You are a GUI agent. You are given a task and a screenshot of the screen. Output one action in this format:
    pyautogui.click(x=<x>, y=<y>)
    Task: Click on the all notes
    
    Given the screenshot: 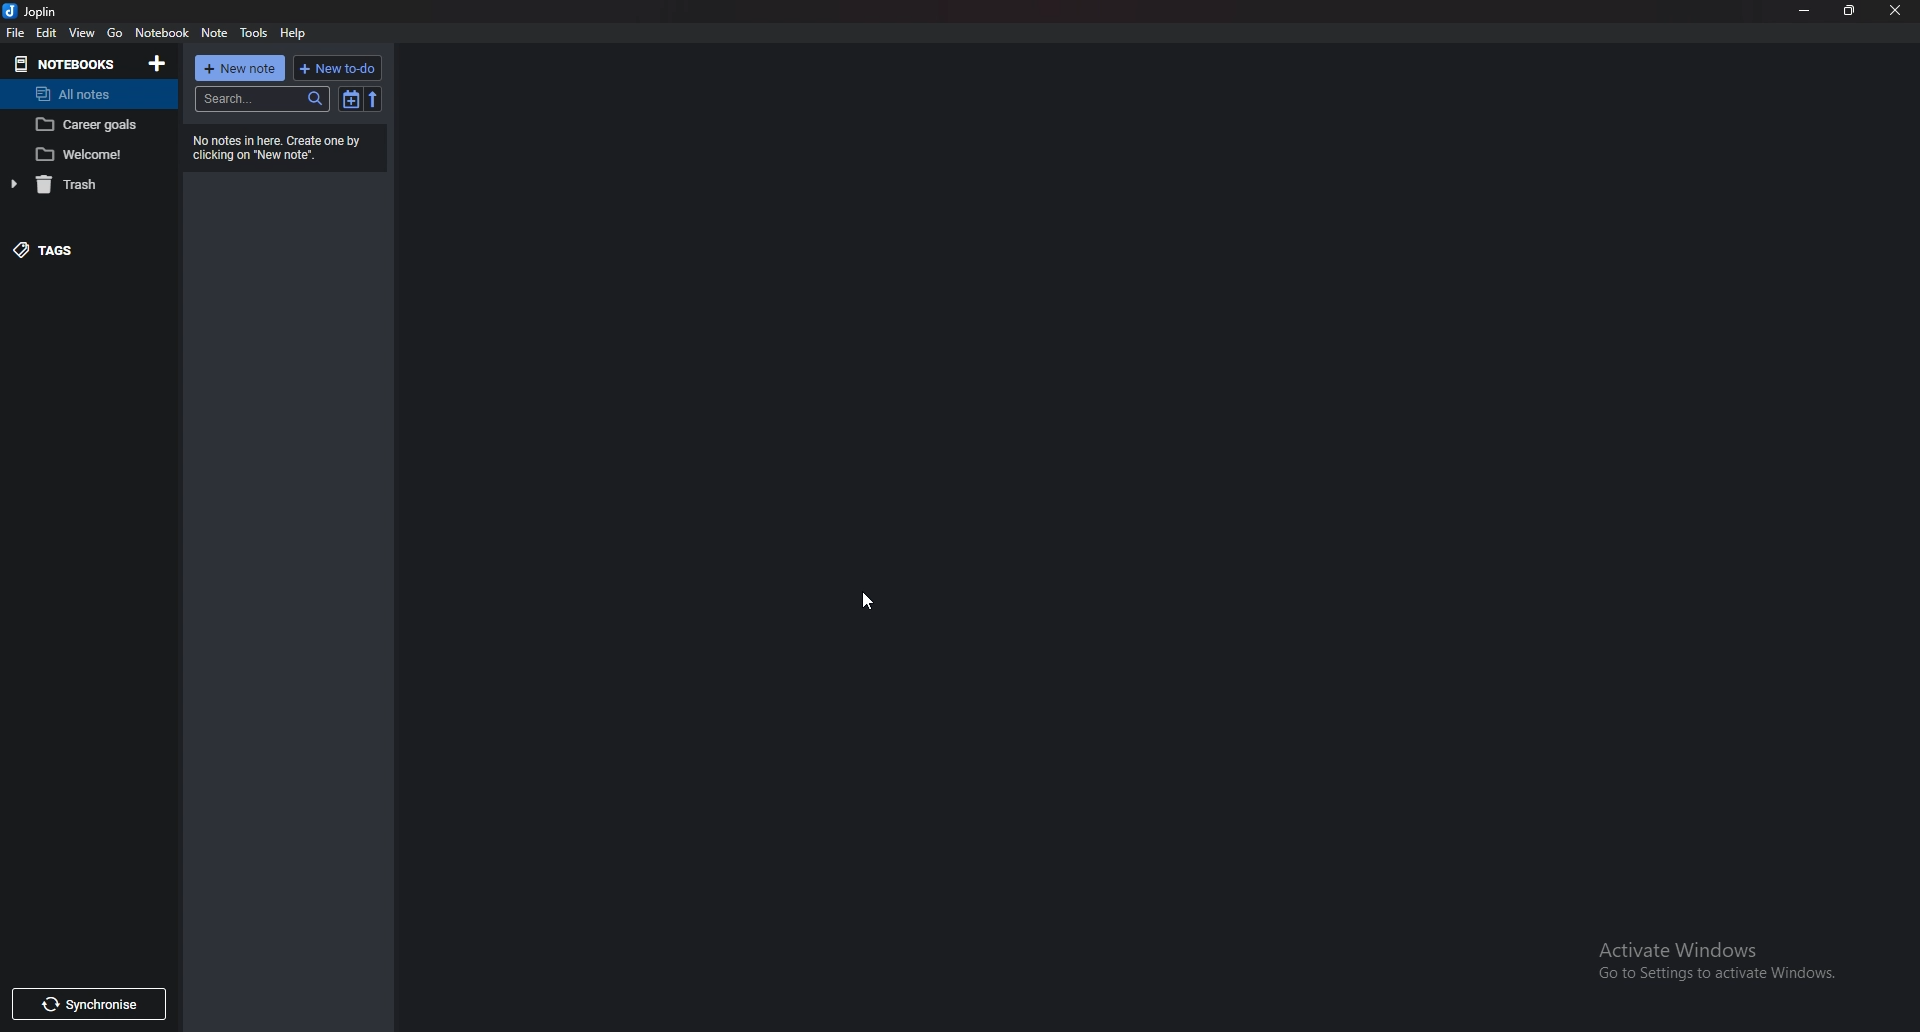 What is the action you would take?
    pyautogui.click(x=89, y=93)
    